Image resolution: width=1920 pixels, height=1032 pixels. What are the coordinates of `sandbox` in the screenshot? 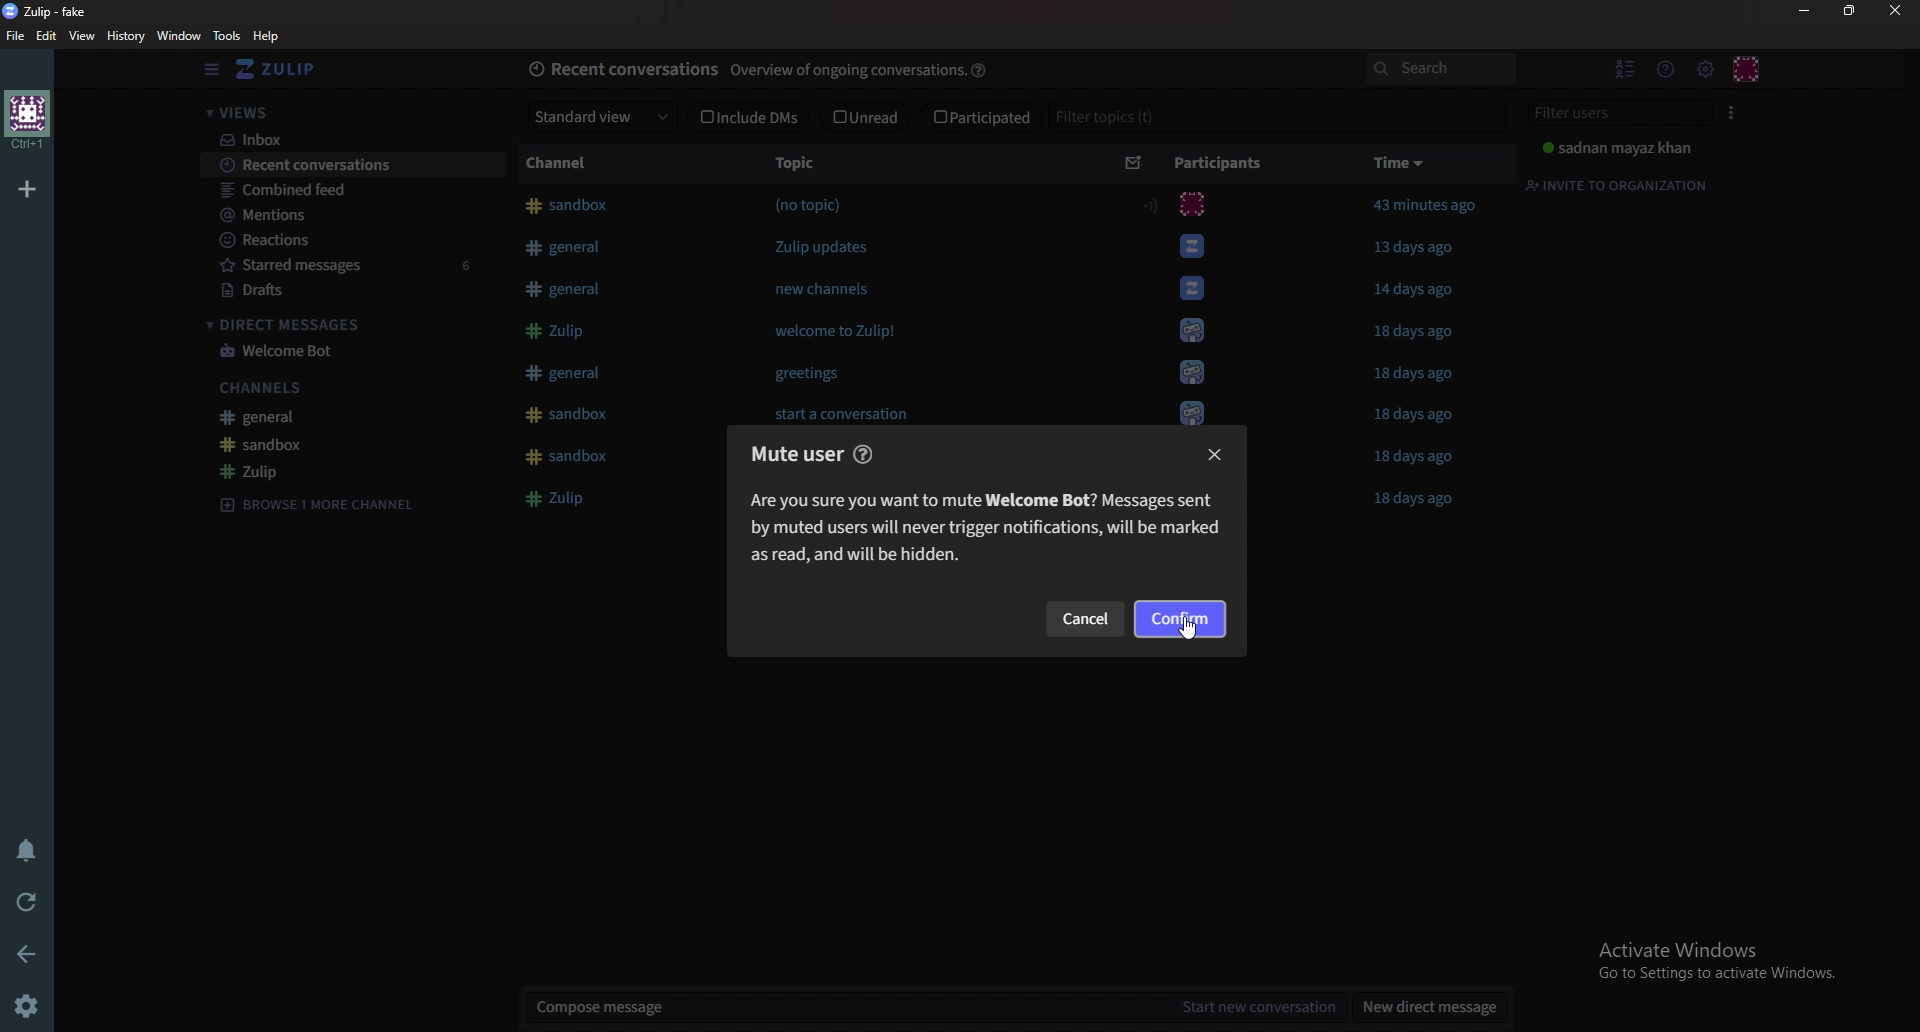 It's located at (351, 443).